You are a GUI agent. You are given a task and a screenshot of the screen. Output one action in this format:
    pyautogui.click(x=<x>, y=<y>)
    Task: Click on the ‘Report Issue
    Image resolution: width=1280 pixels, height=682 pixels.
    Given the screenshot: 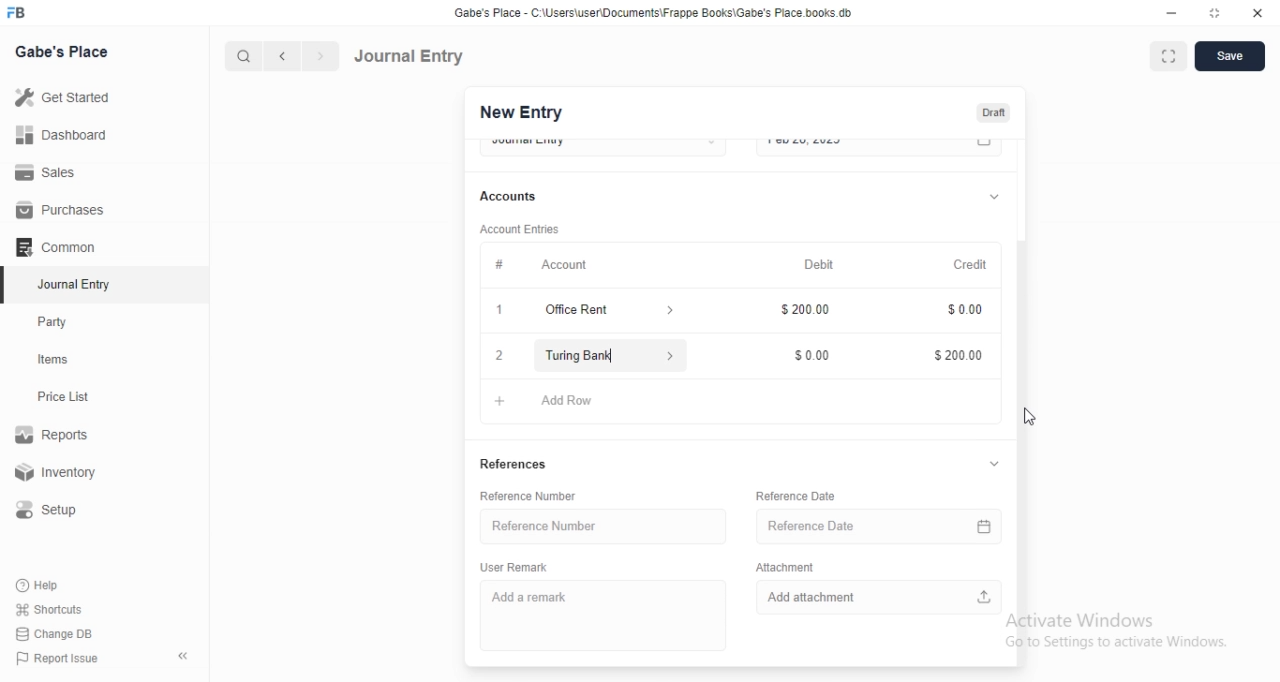 What is the action you would take?
    pyautogui.click(x=55, y=658)
    